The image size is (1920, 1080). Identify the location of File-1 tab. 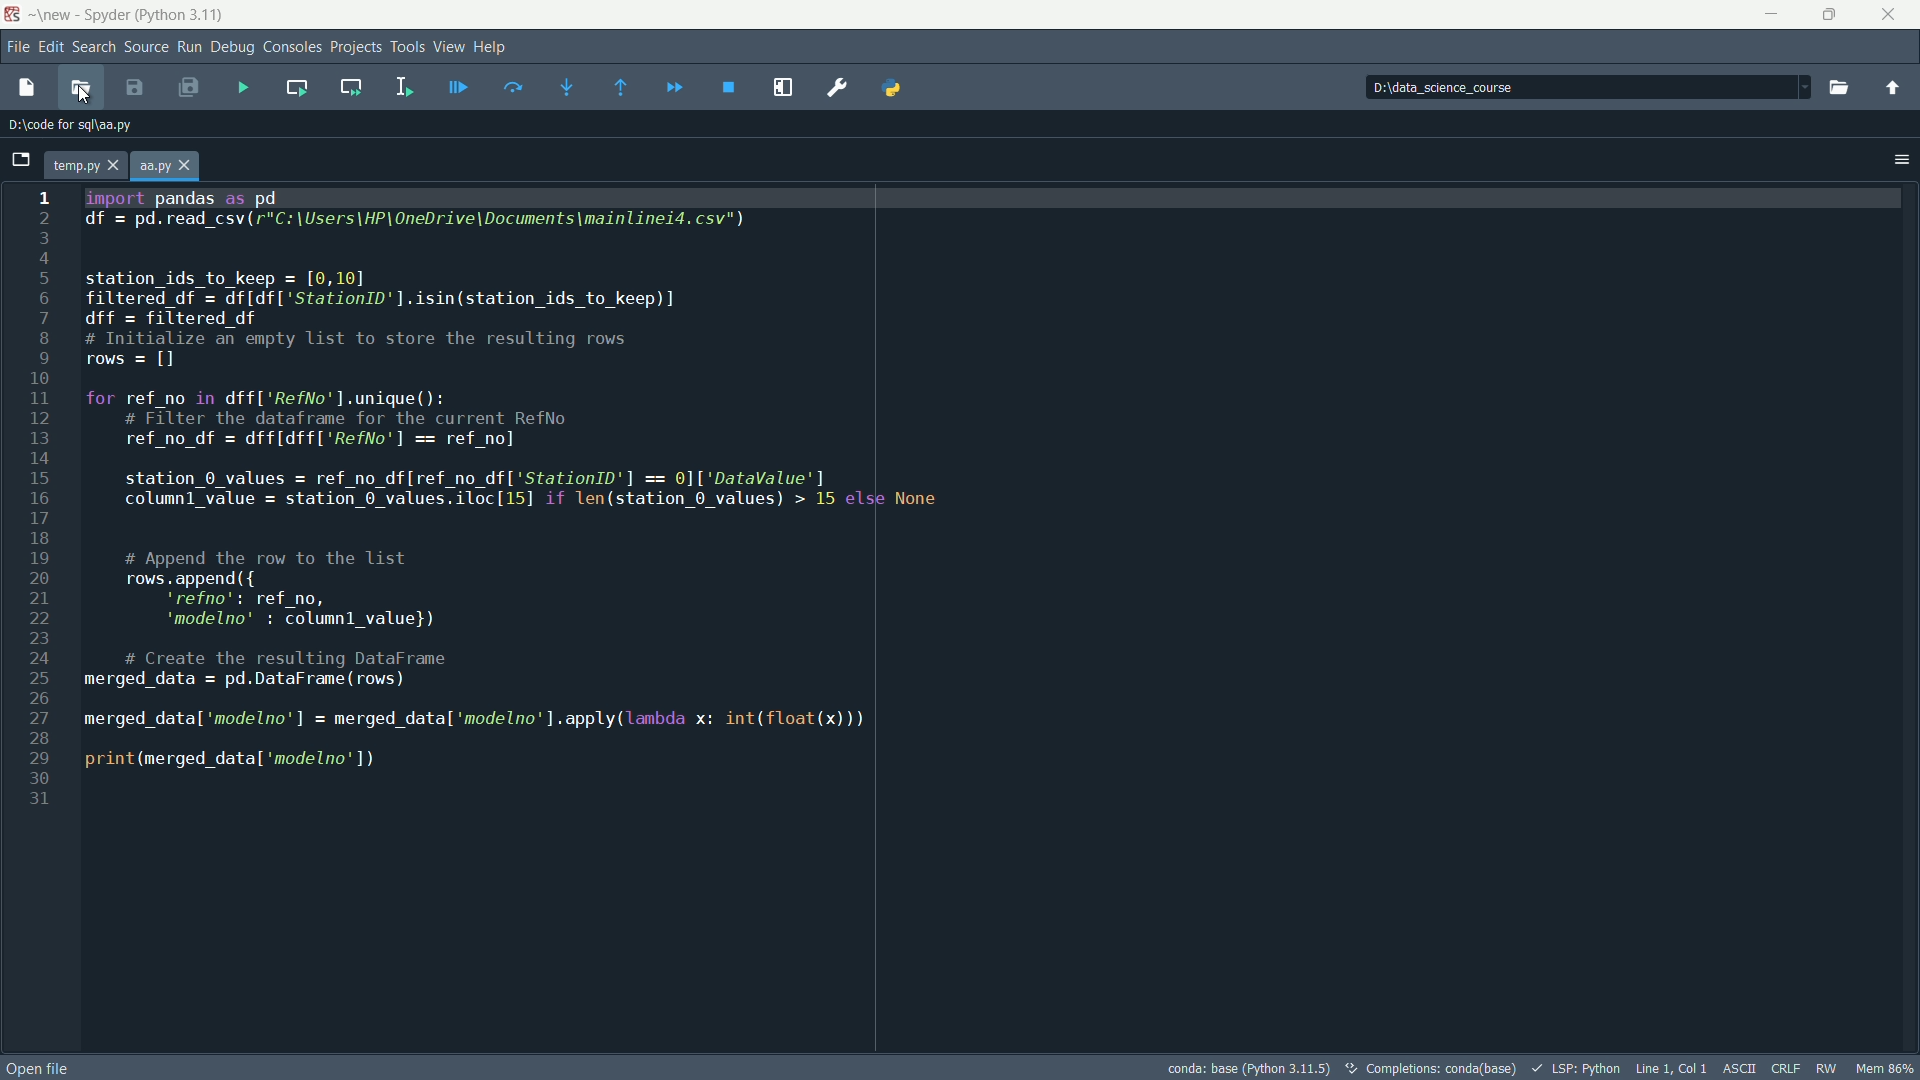
(86, 165).